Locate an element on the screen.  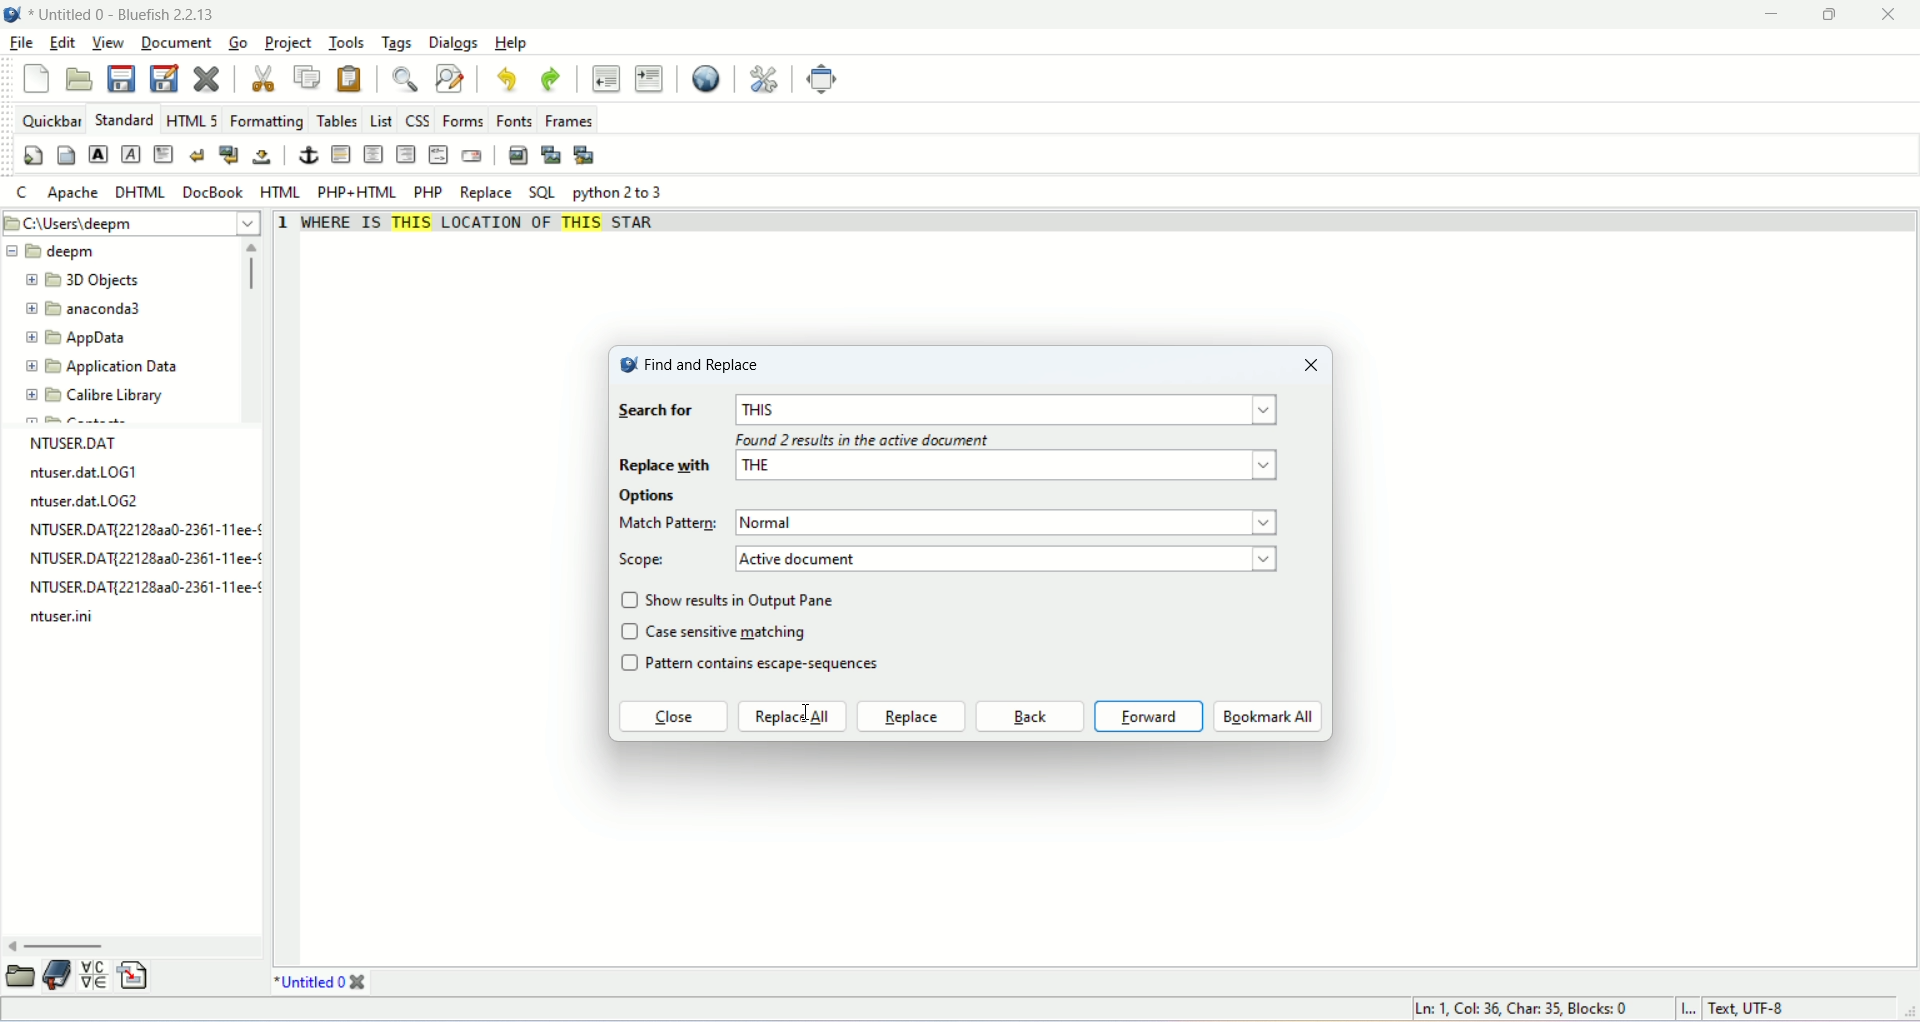
tables is located at coordinates (337, 122).